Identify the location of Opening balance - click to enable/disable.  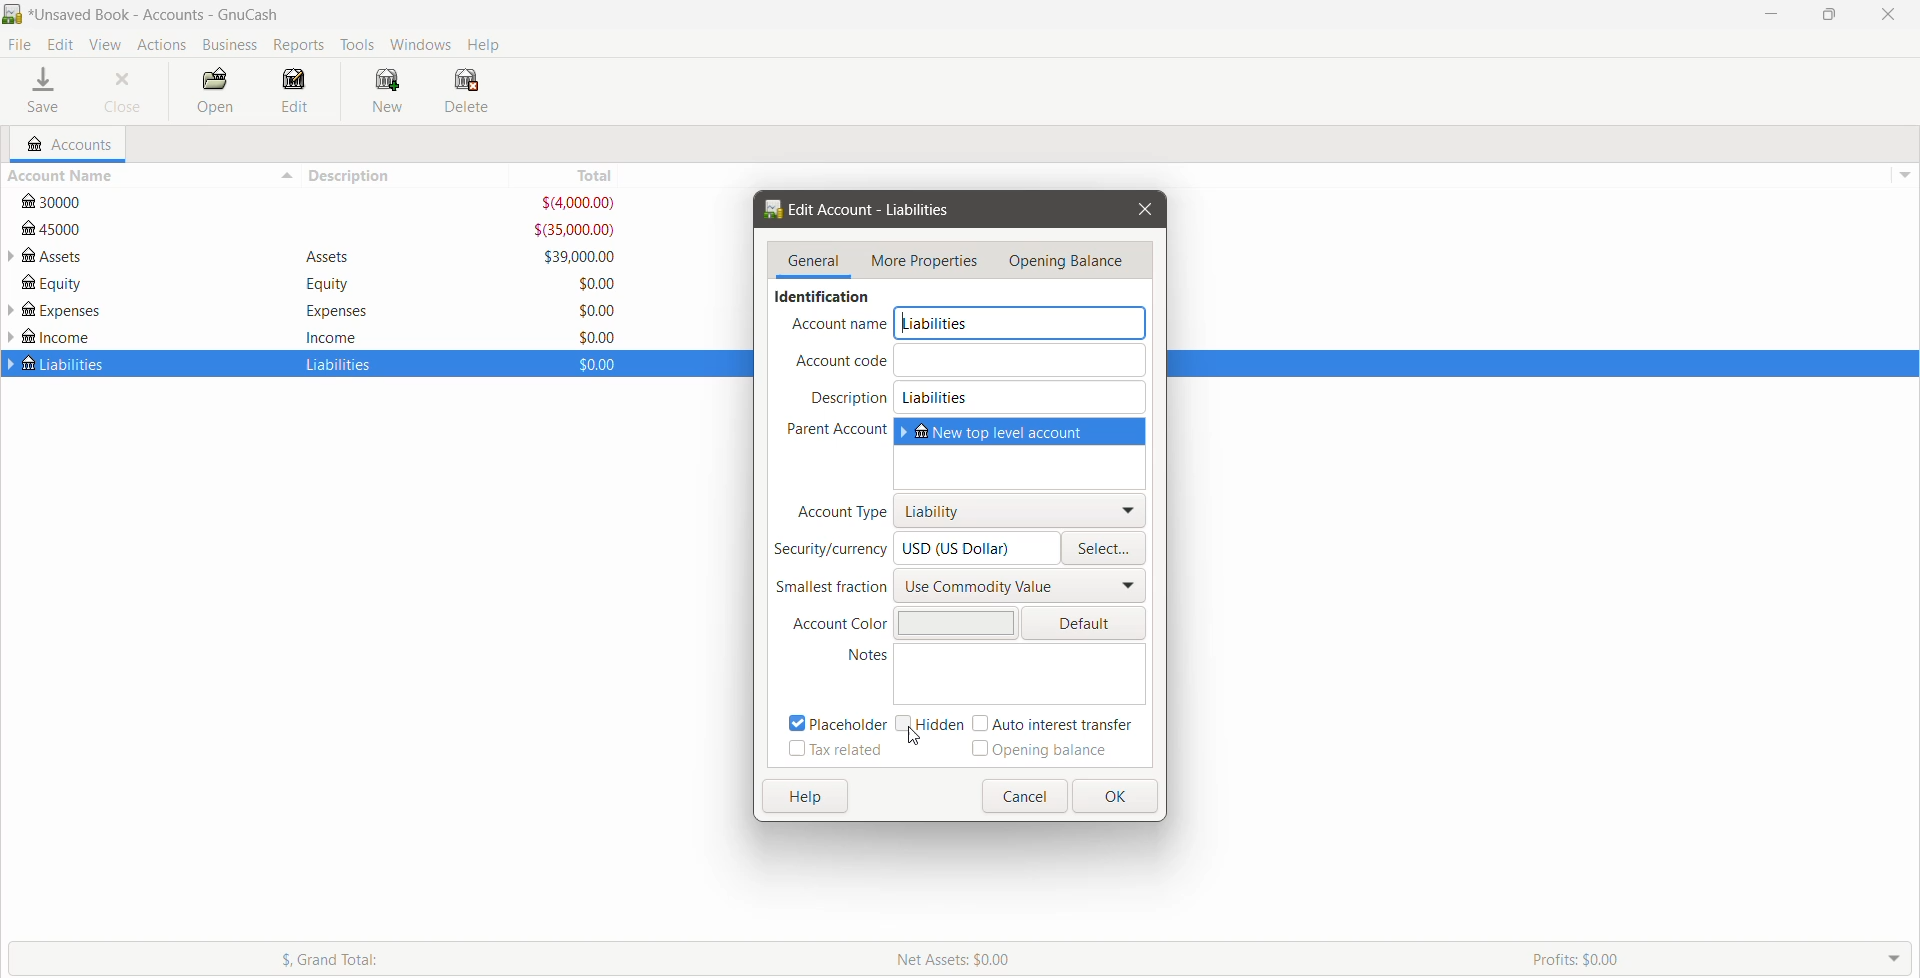
(1040, 750).